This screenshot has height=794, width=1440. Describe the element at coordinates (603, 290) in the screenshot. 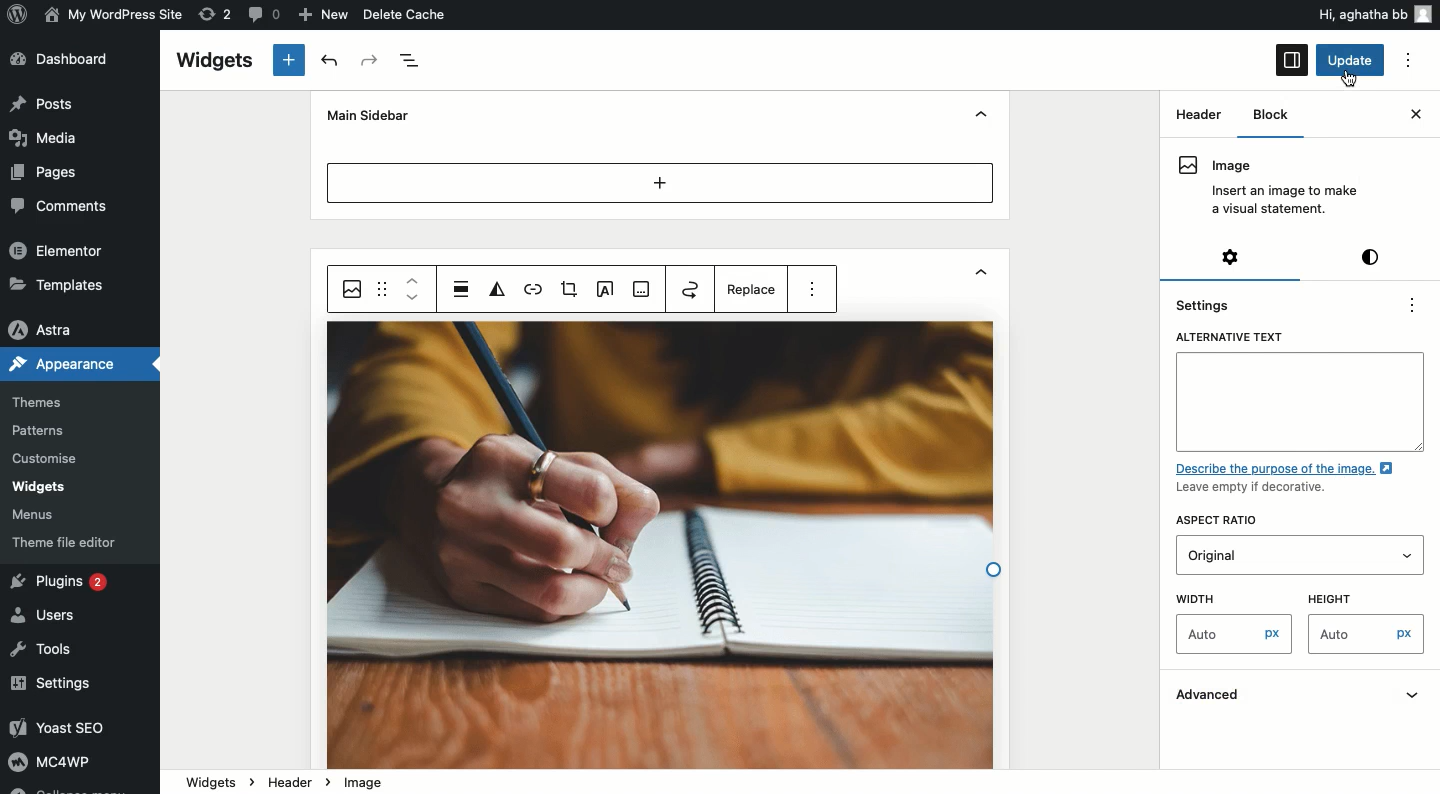

I see `Edit` at that location.